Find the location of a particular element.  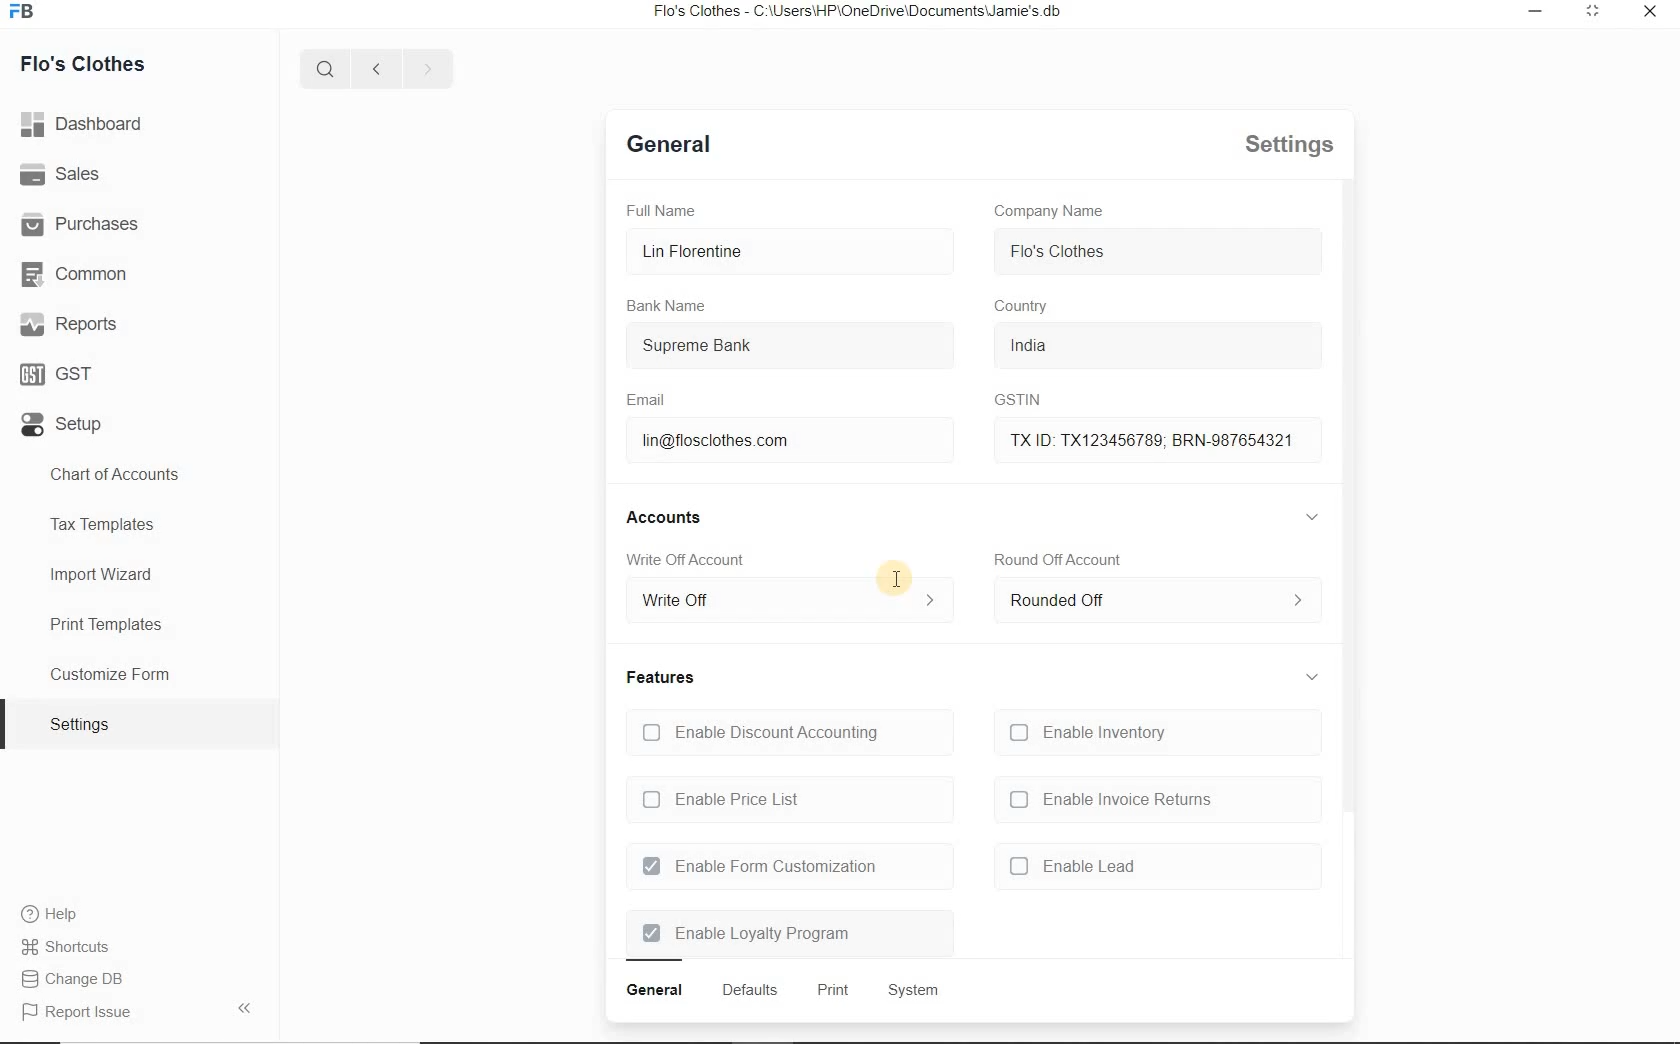

India is located at coordinates (1028, 348).